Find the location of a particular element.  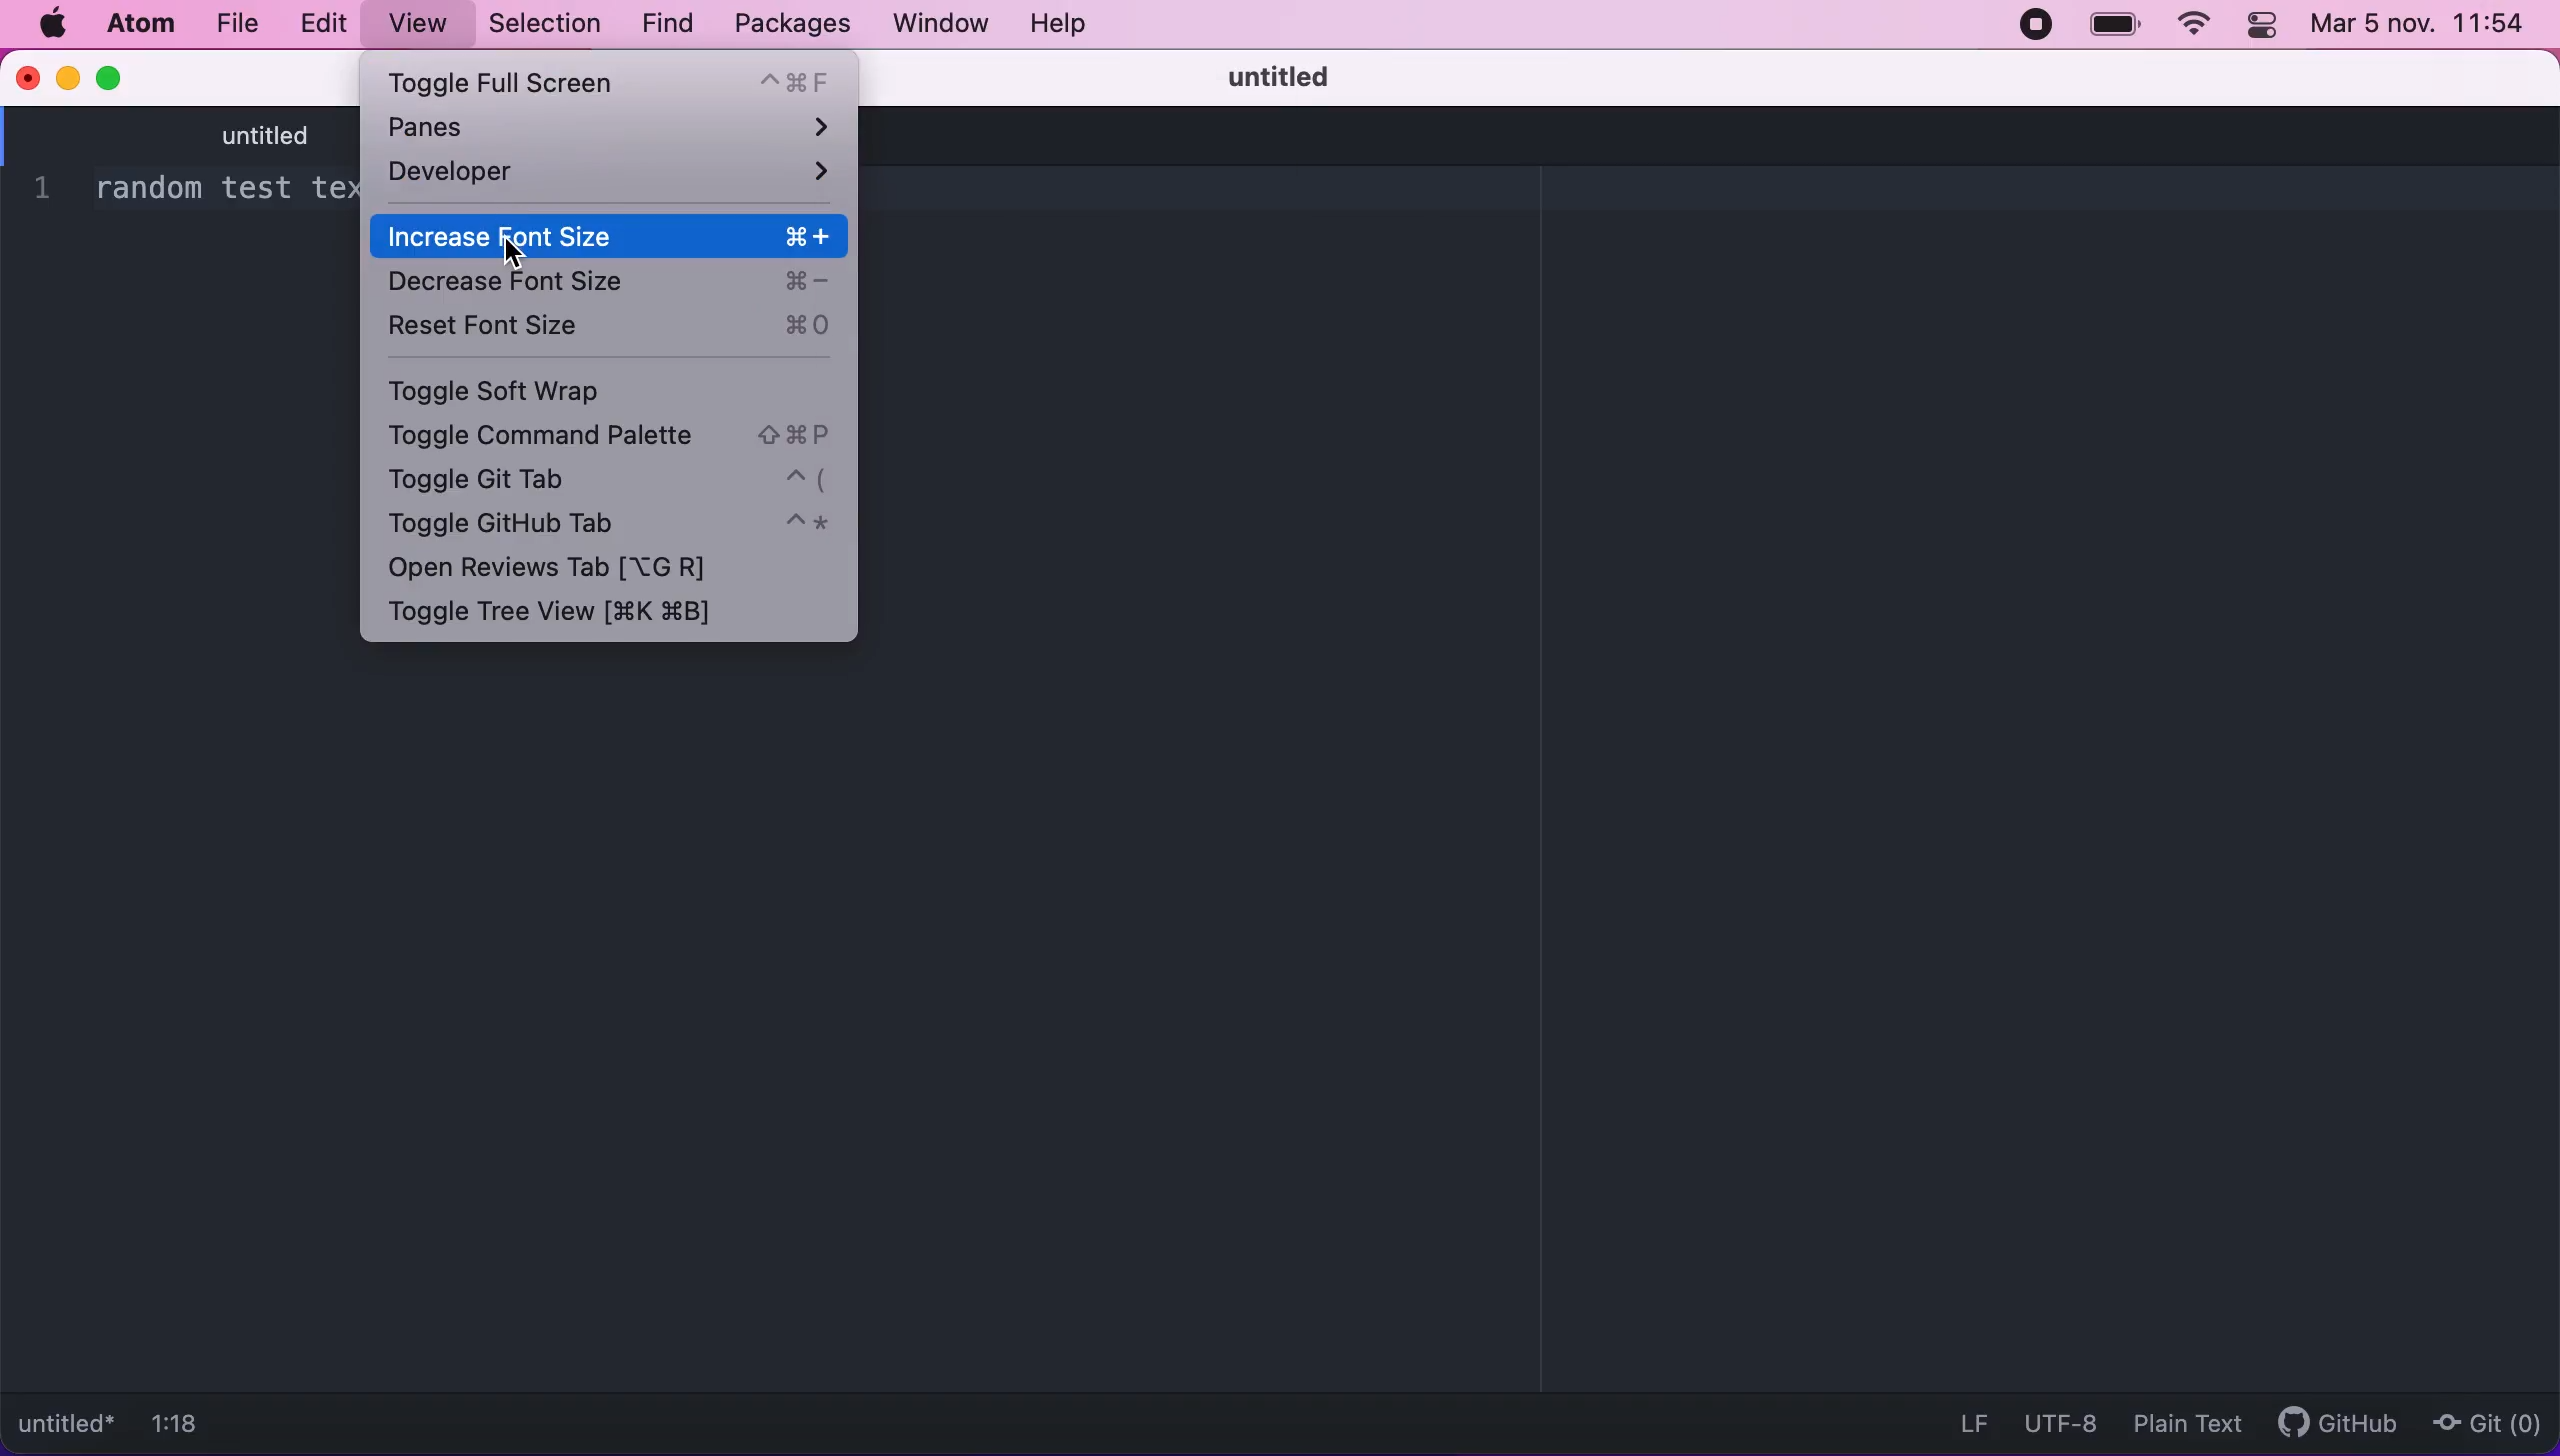

file title is located at coordinates (69, 1427).